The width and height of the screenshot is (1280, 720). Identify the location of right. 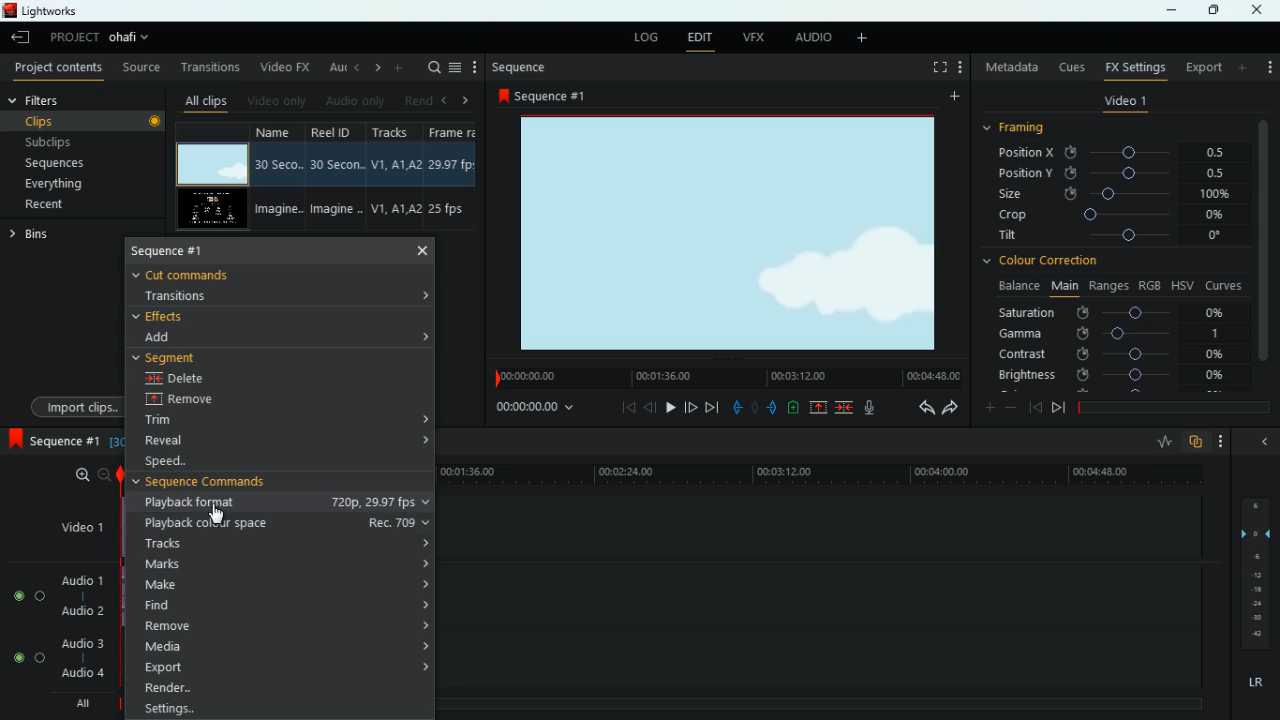
(376, 67).